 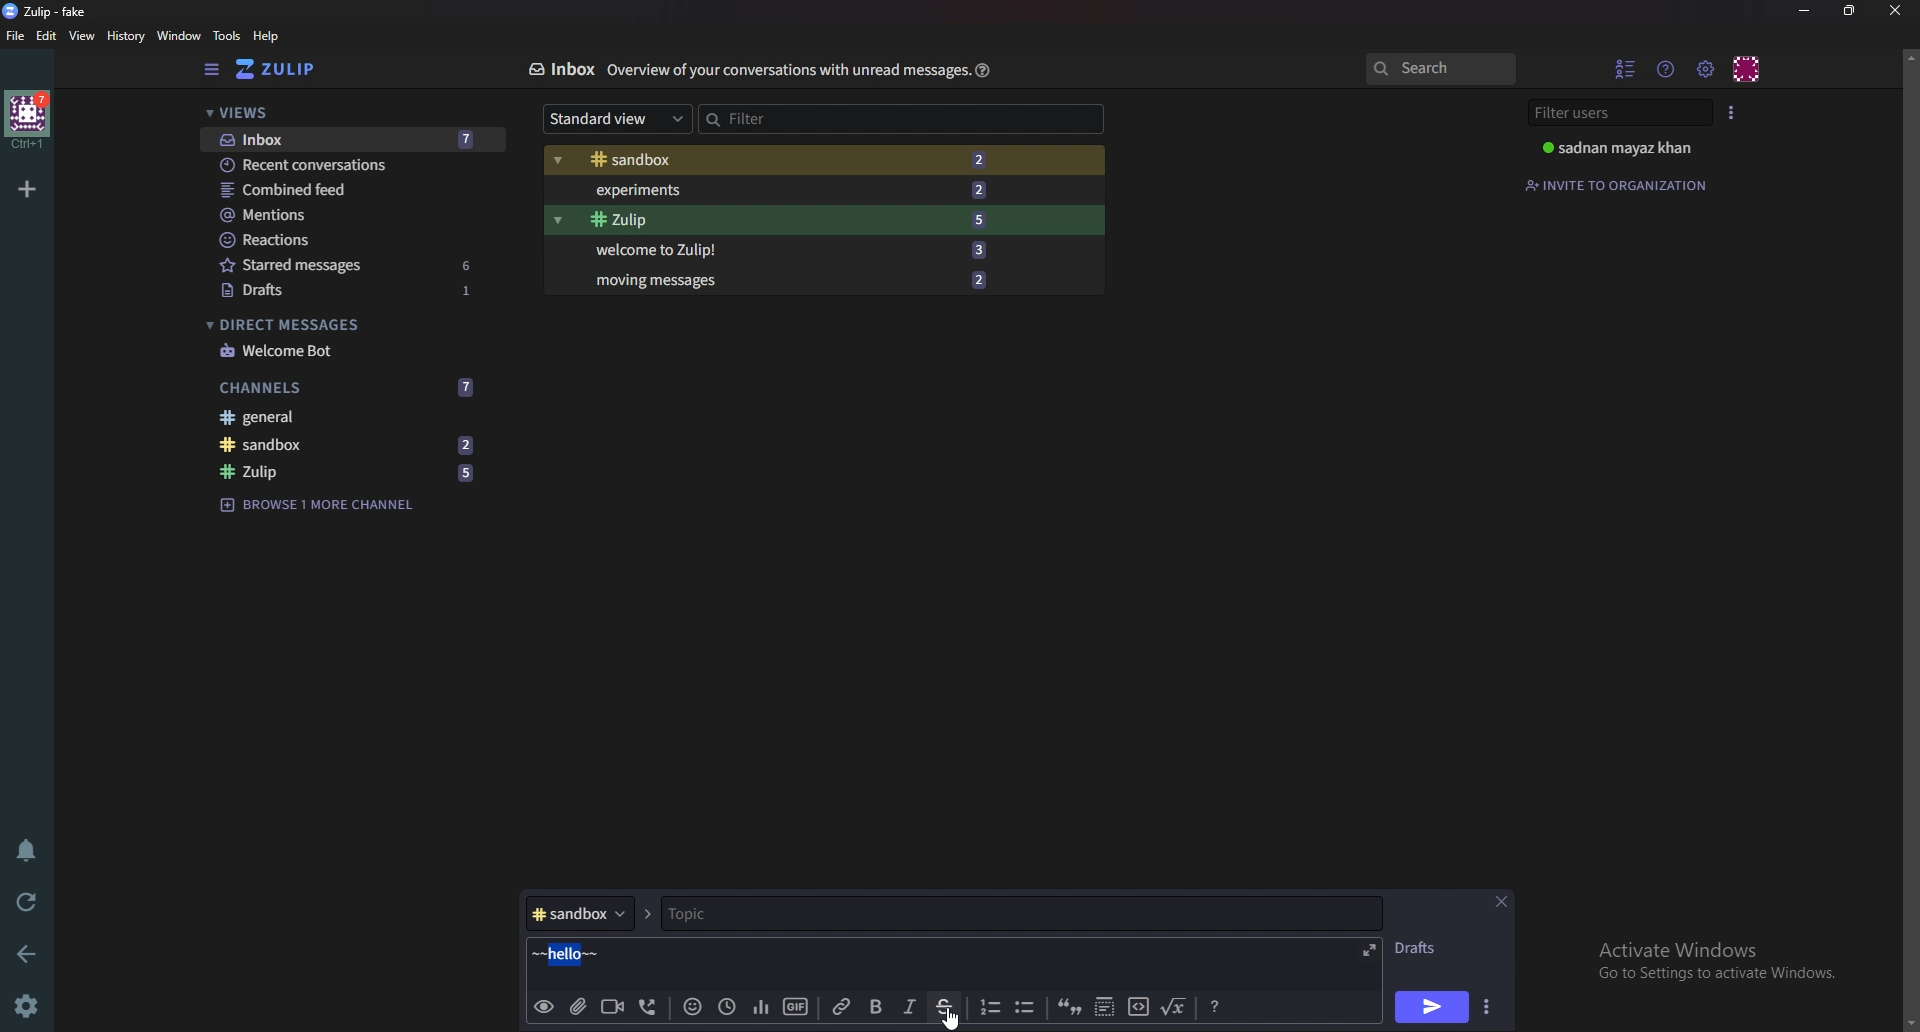 What do you see at coordinates (611, 1010) in the screenshot?
I see `Video call` at bounding box center [611, 1010].